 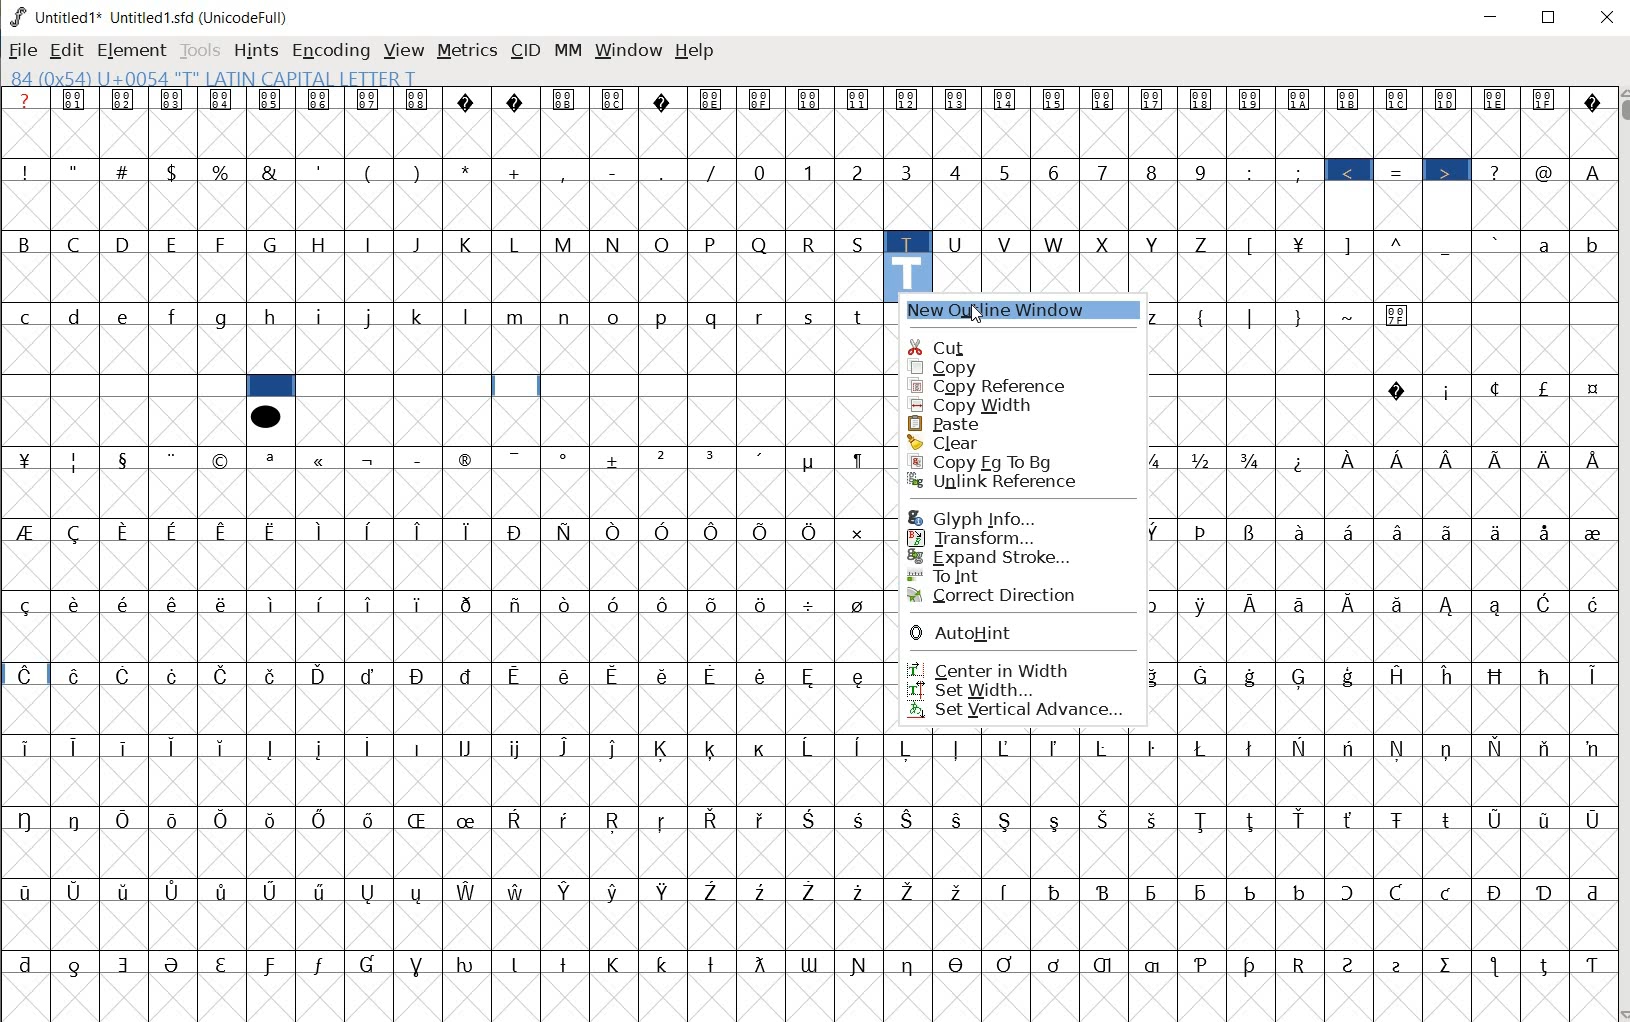 What do you see at coordinates (1007, 818) in the screenshot?
I see `Symbol` at bounding box center [1007, 818].